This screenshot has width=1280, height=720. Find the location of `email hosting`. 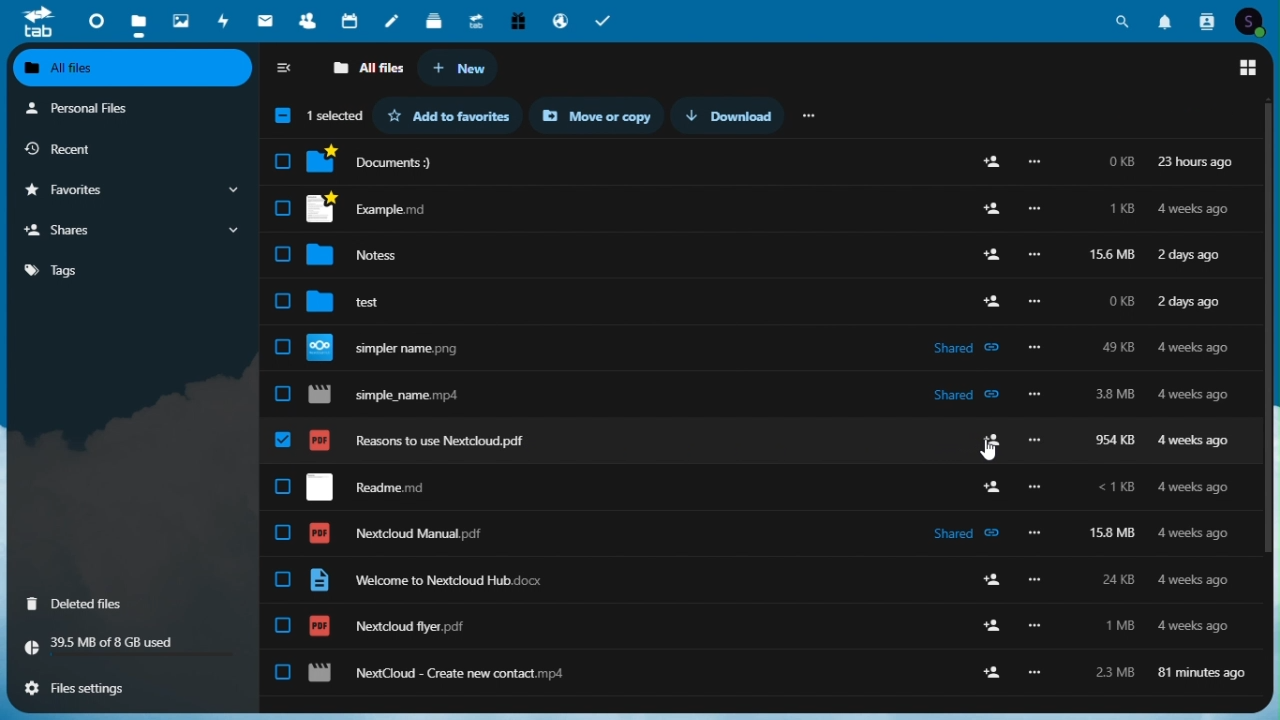

email hosting is located at coordinates (562, 21).